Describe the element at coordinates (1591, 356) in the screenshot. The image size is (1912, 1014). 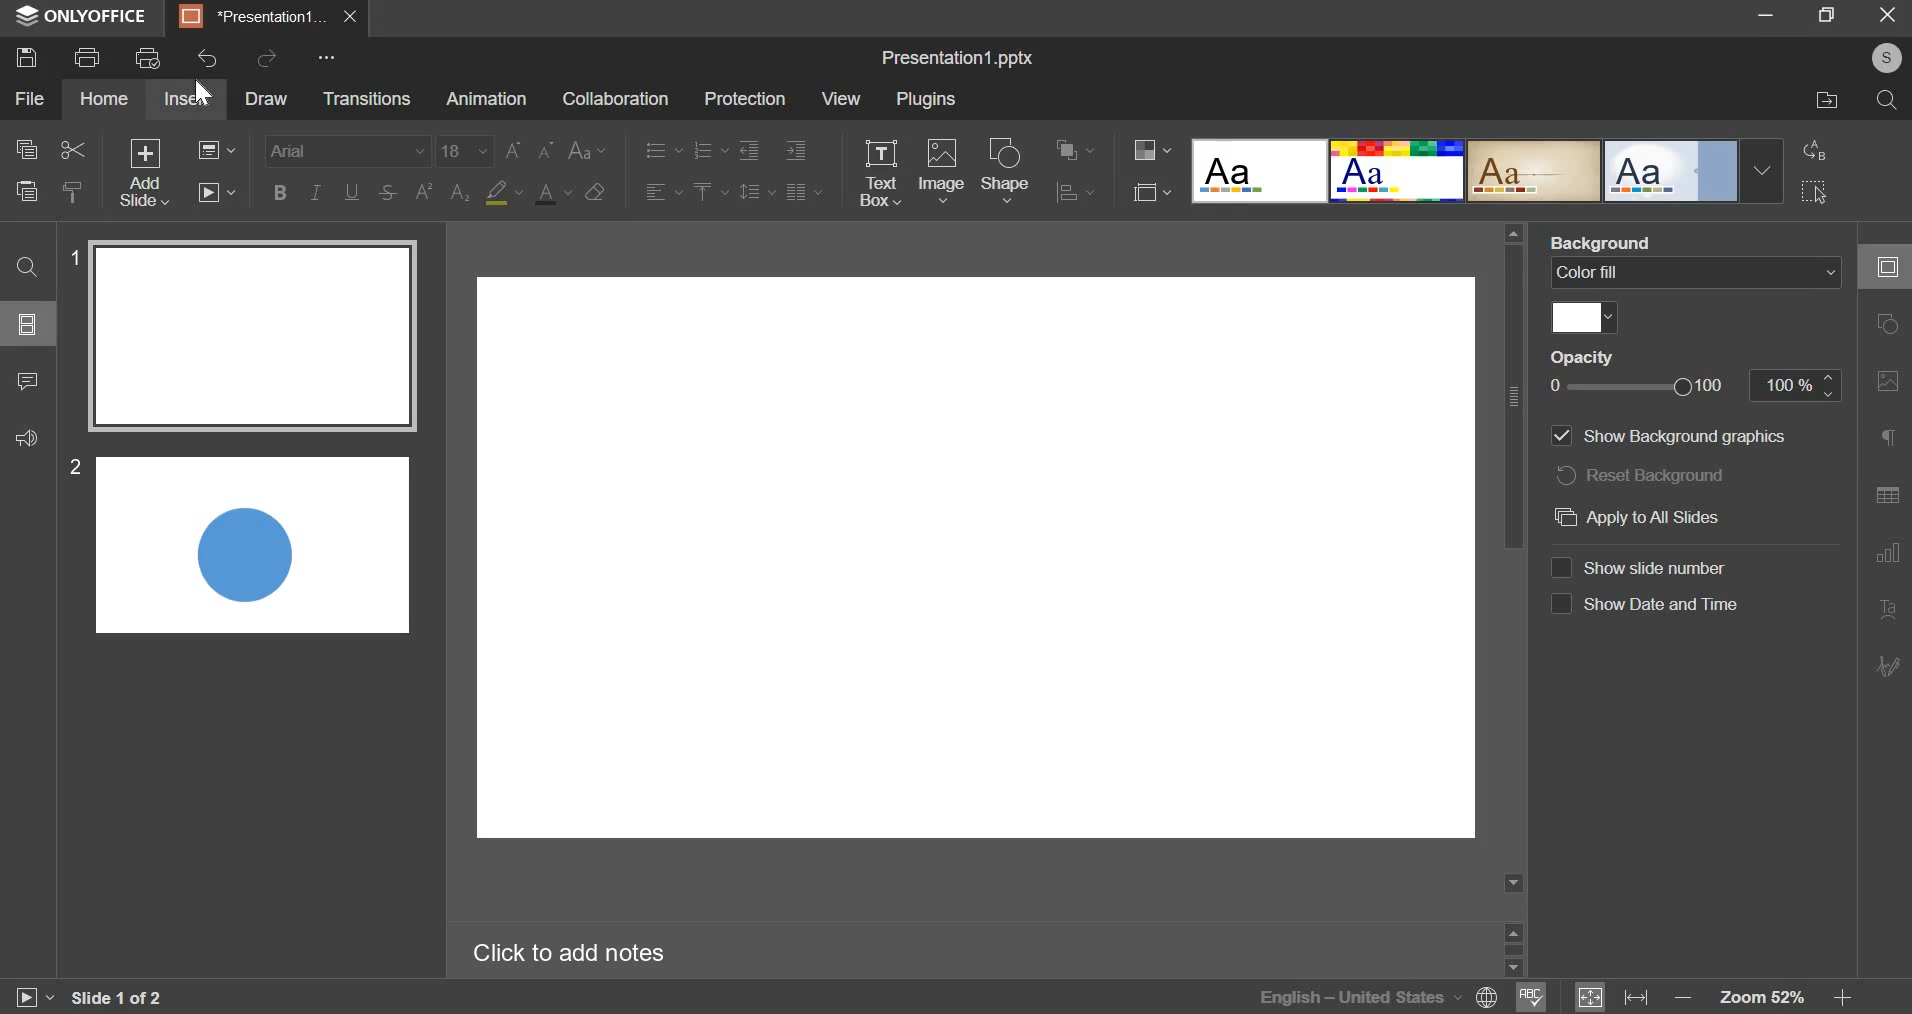
I see `opacity` at that location.